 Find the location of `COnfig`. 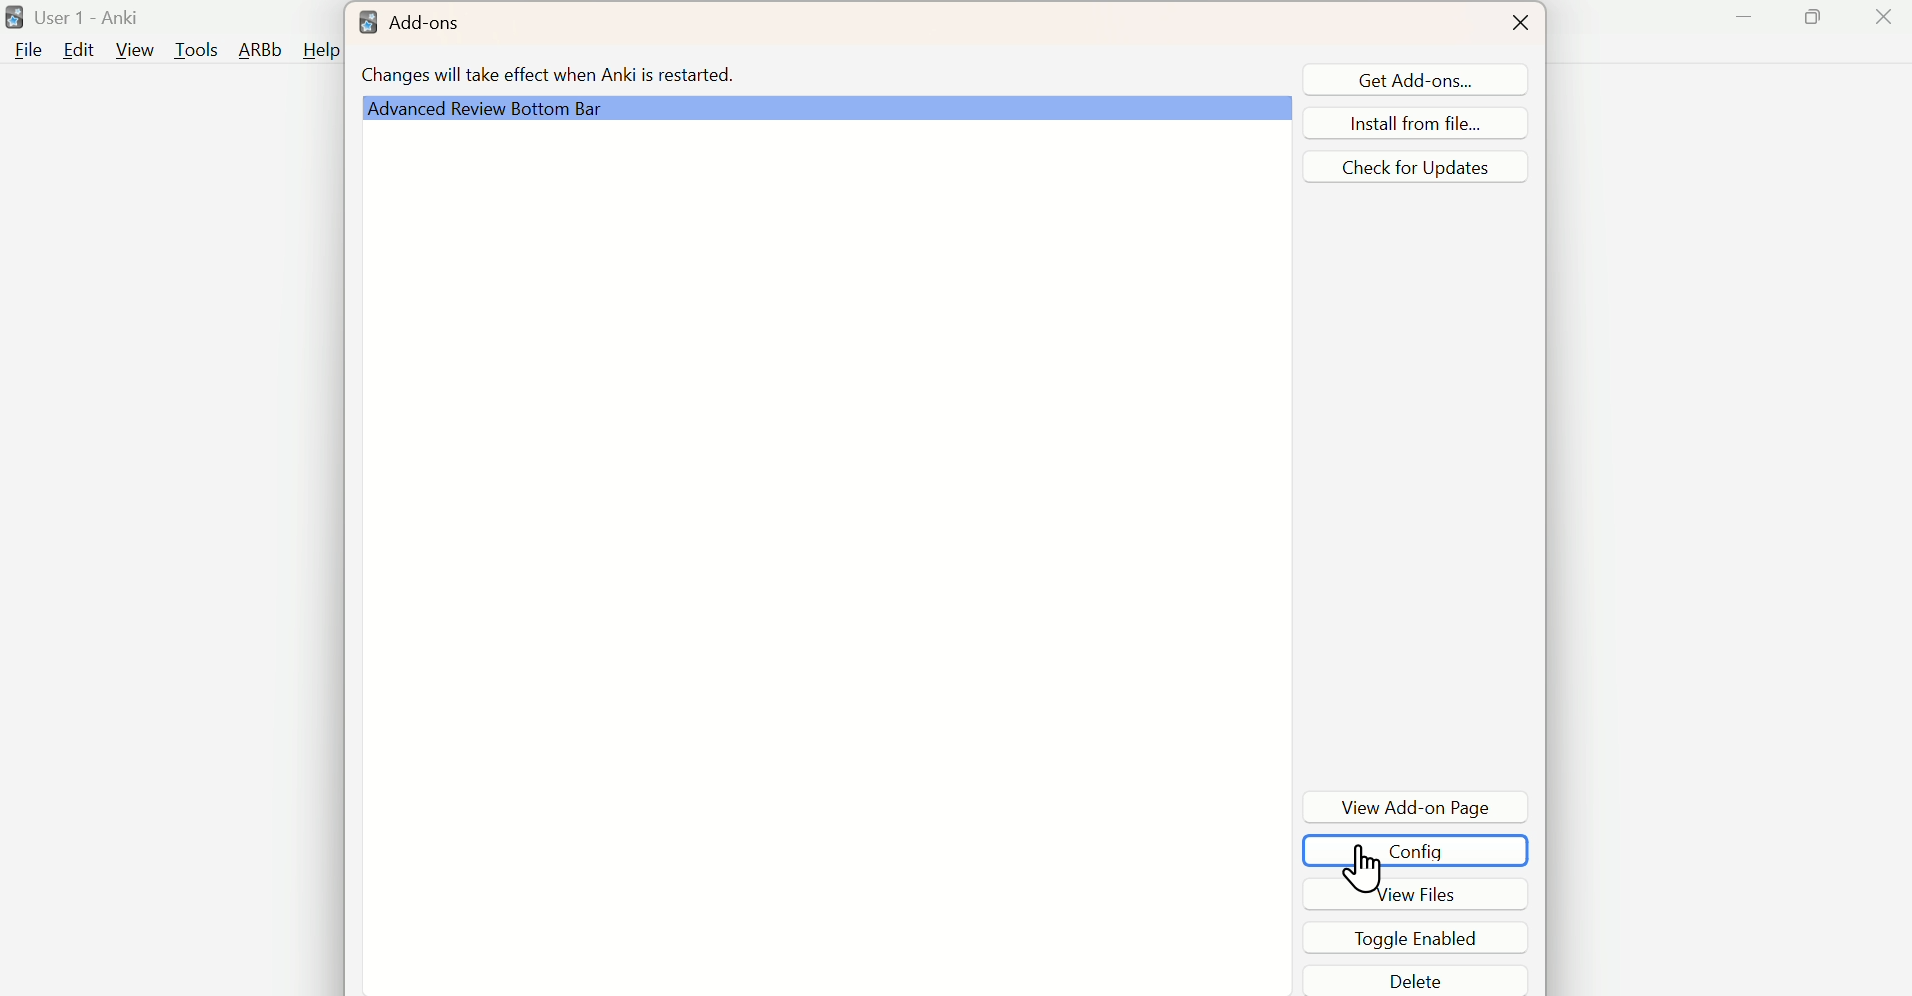

COnfig is located at coordinates (1441, 847).